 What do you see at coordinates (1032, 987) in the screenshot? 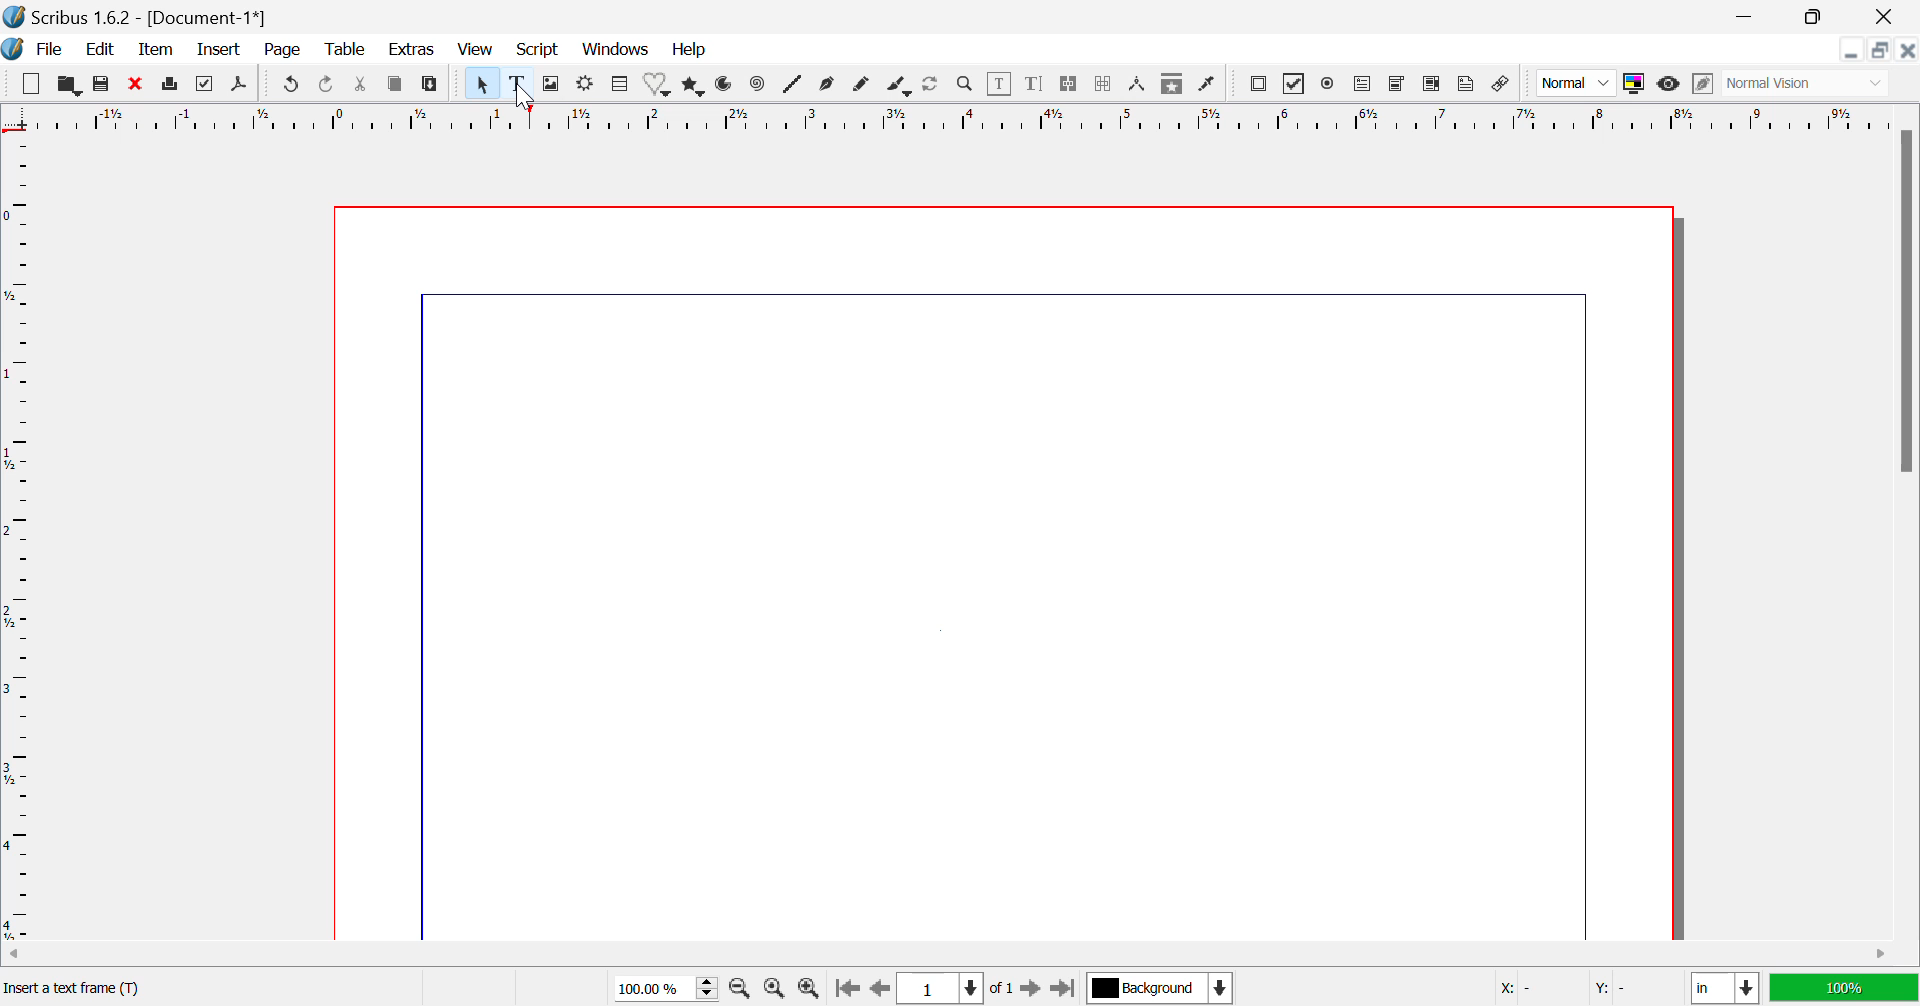
I see `Next Page` at bounding box center [1032, 987].